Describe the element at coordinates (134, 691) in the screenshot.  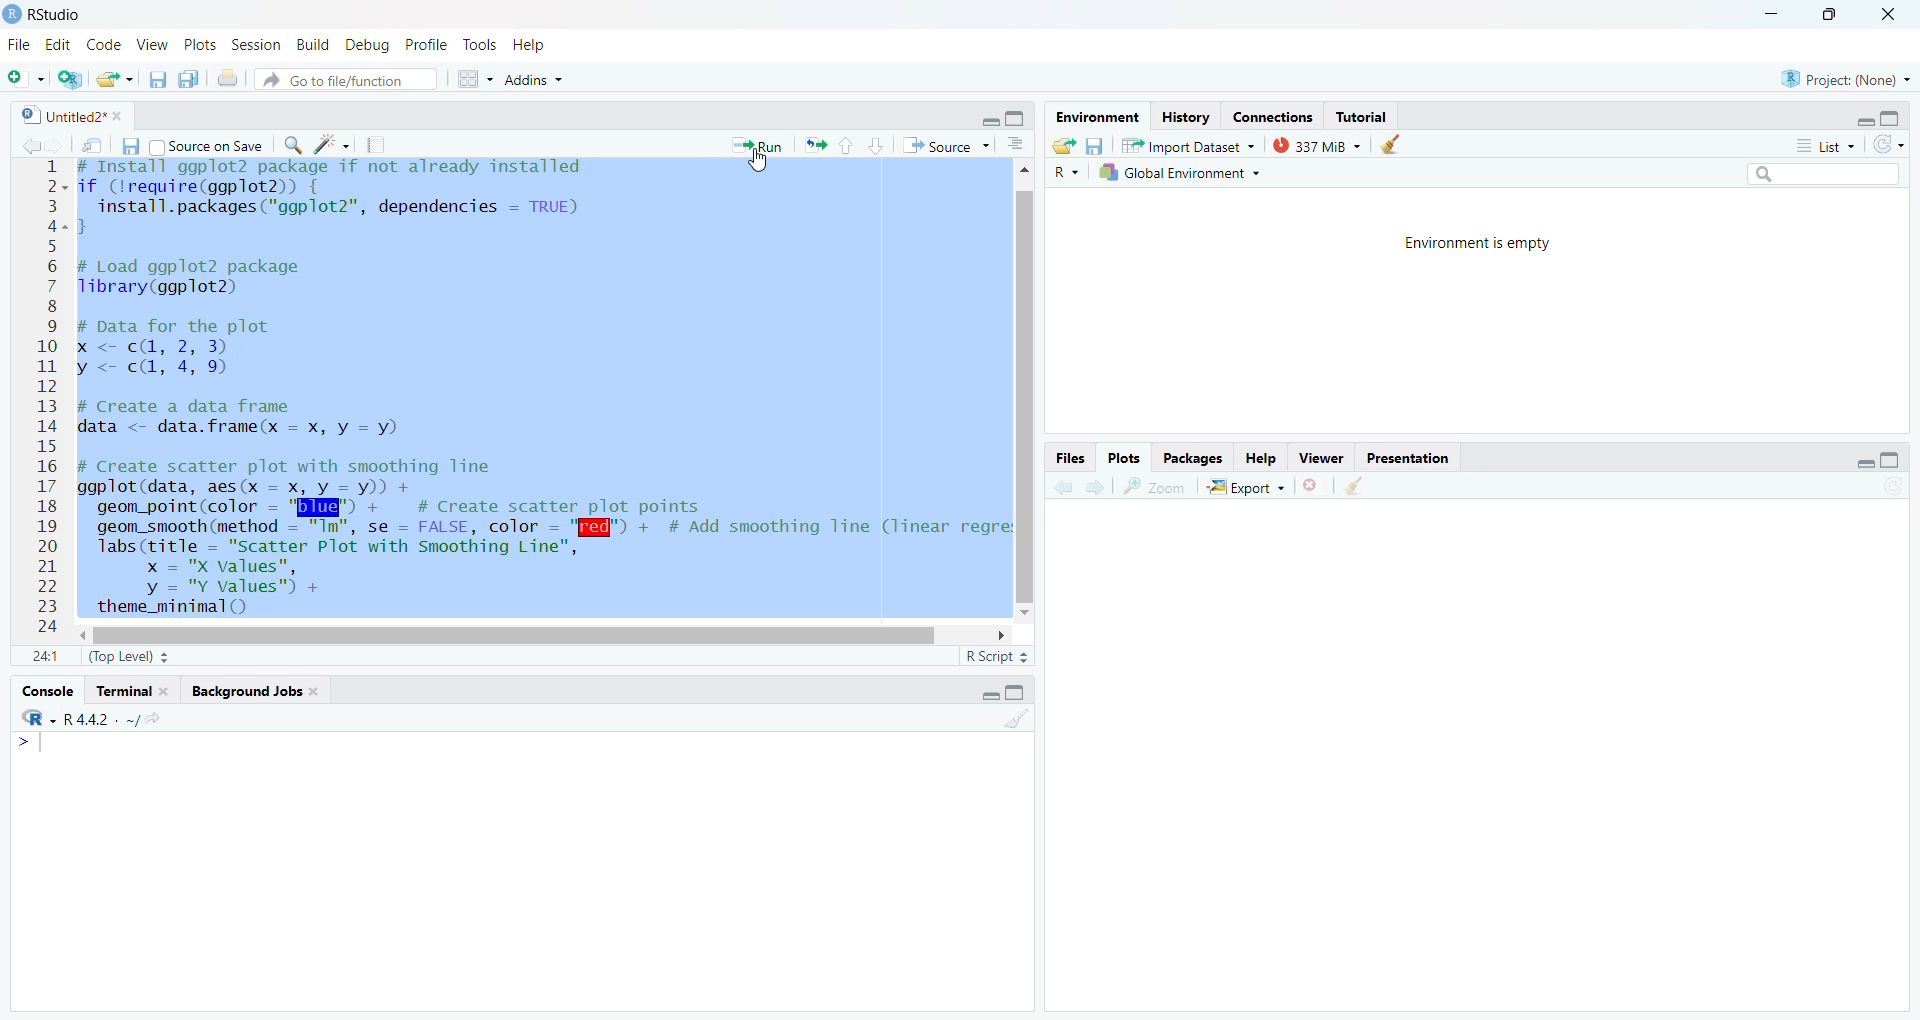
I see `Terminal` at that location.